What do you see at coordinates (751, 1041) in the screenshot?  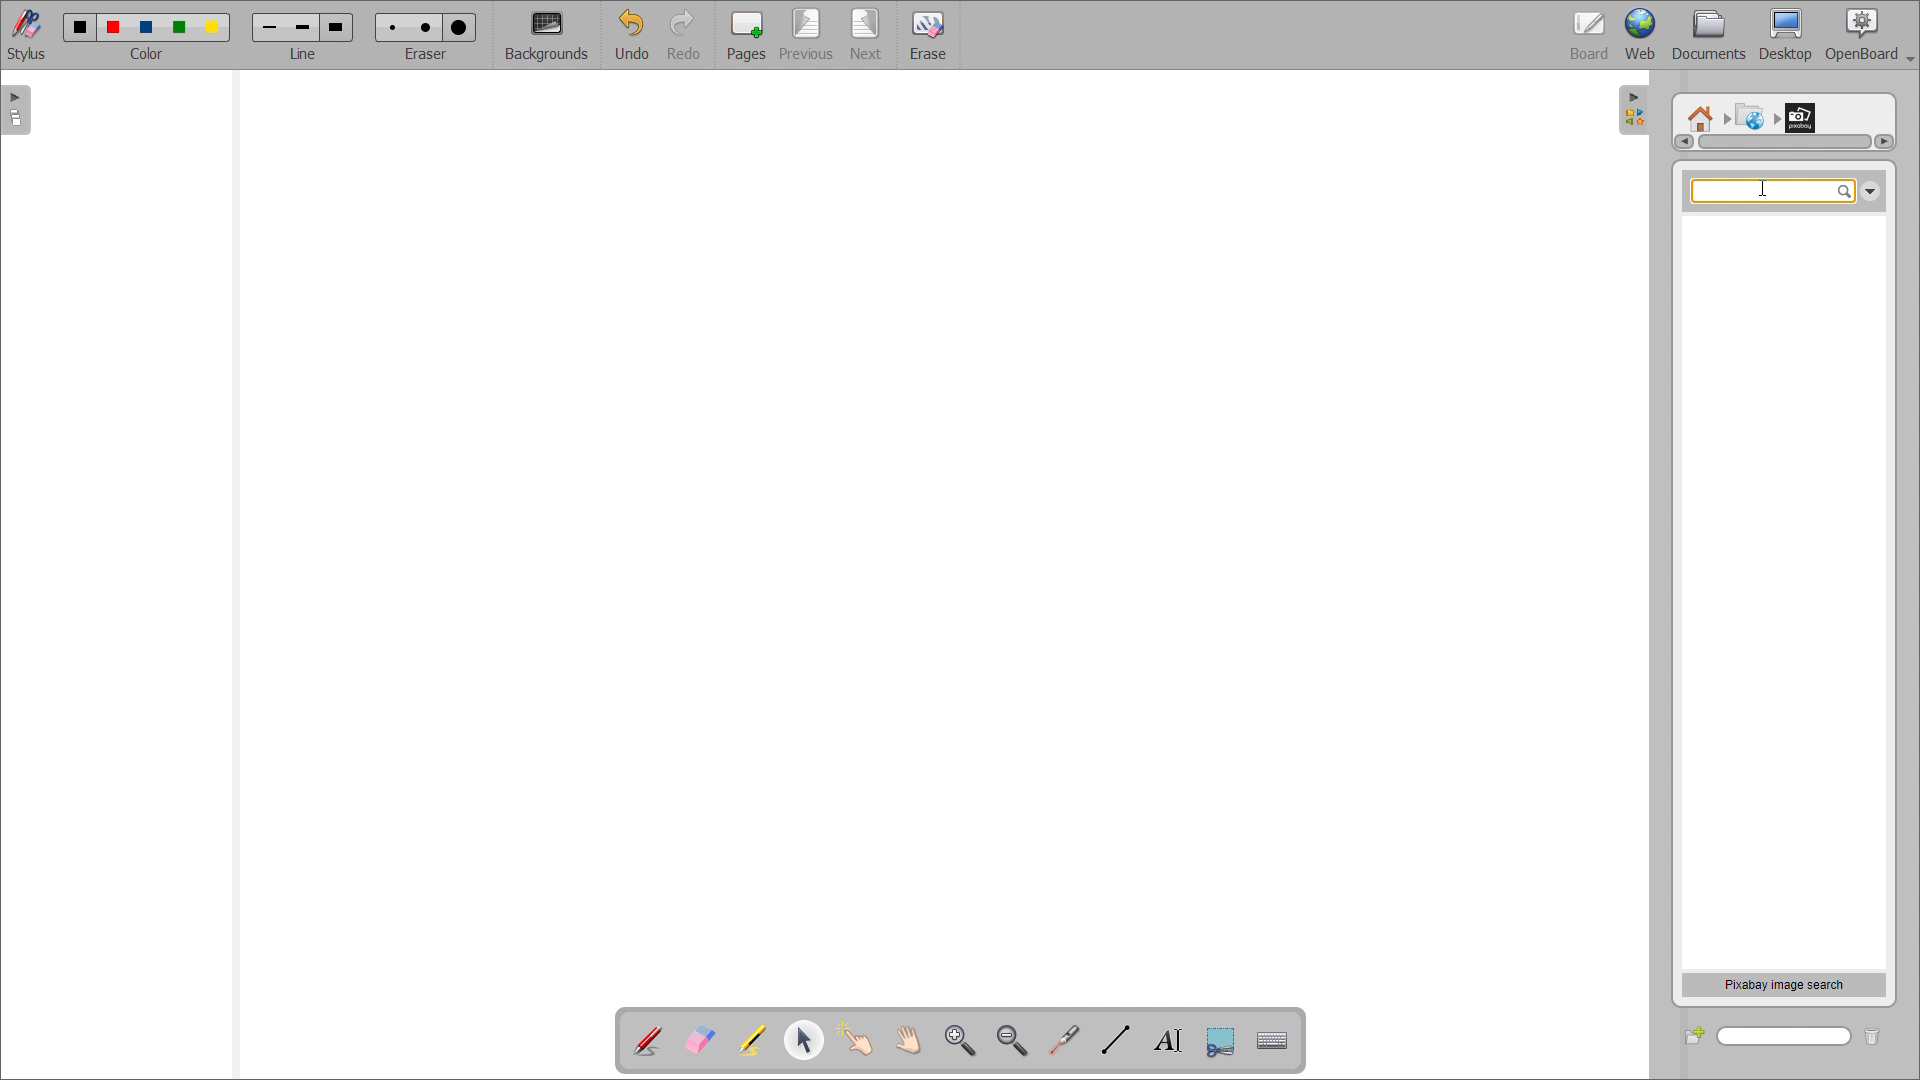 I see `highlighter` at bounding box center [751, 1041].